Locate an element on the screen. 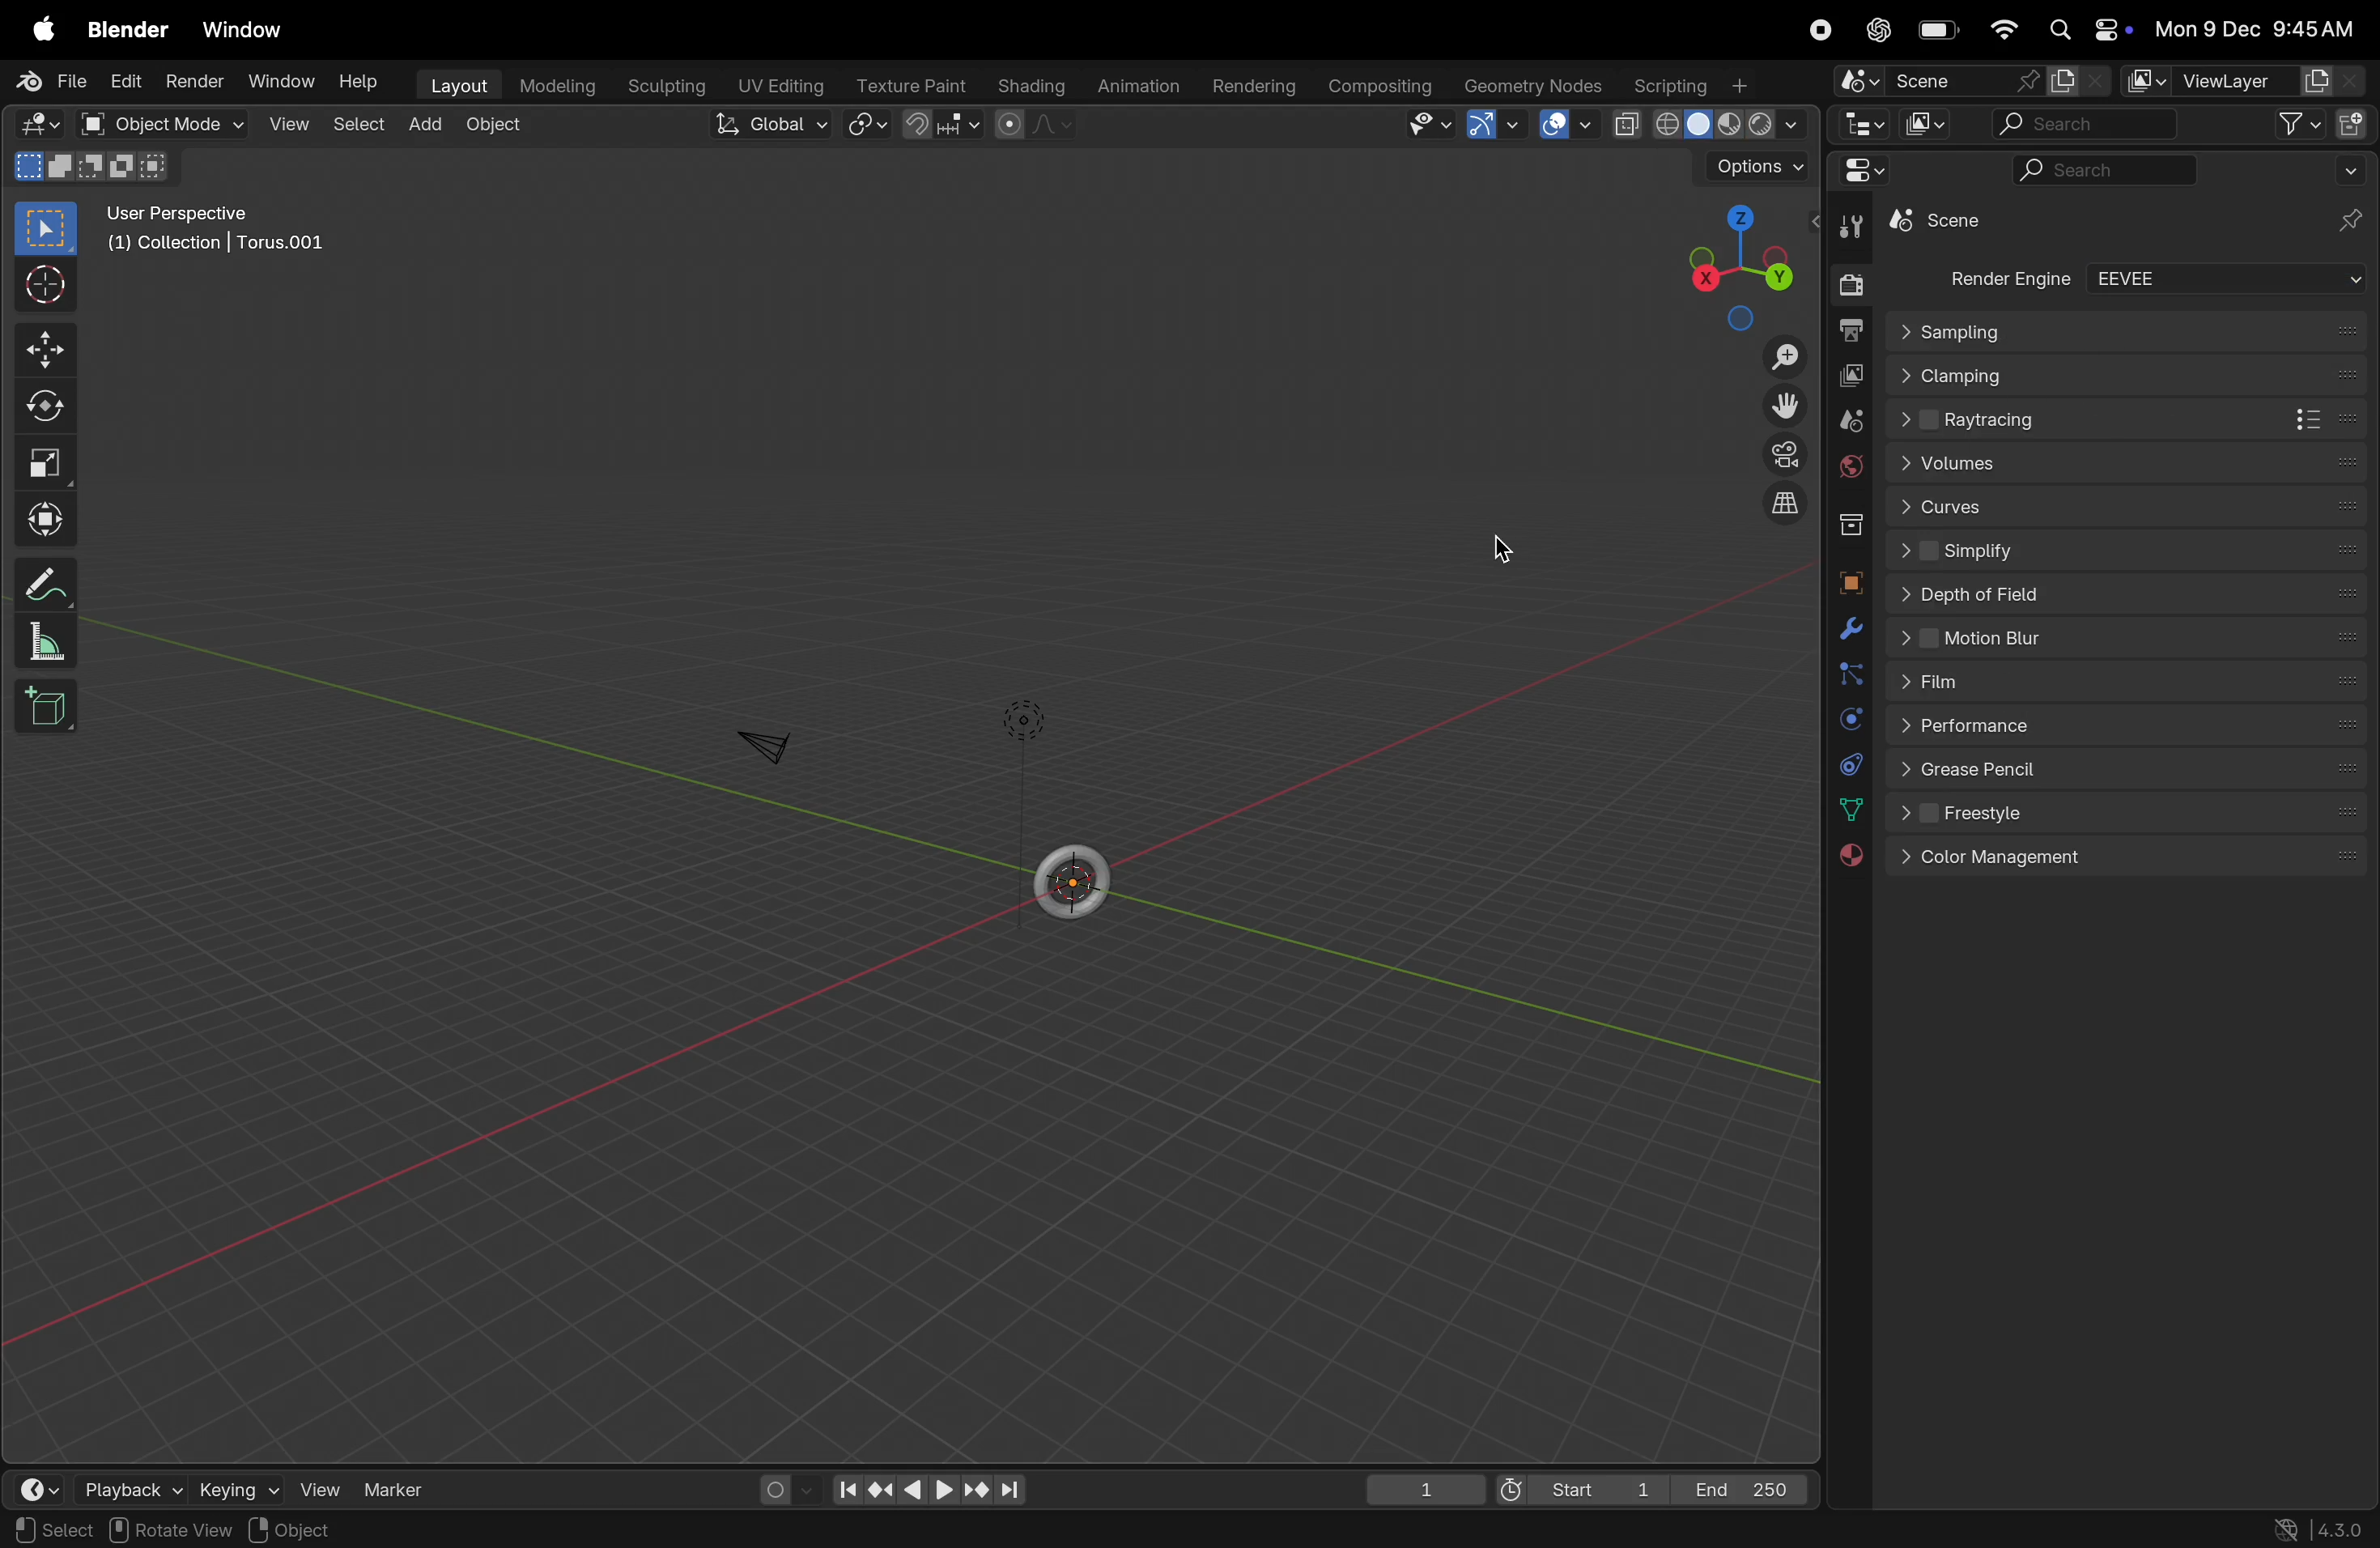  motion blur is located at coordinates (2125, 638).